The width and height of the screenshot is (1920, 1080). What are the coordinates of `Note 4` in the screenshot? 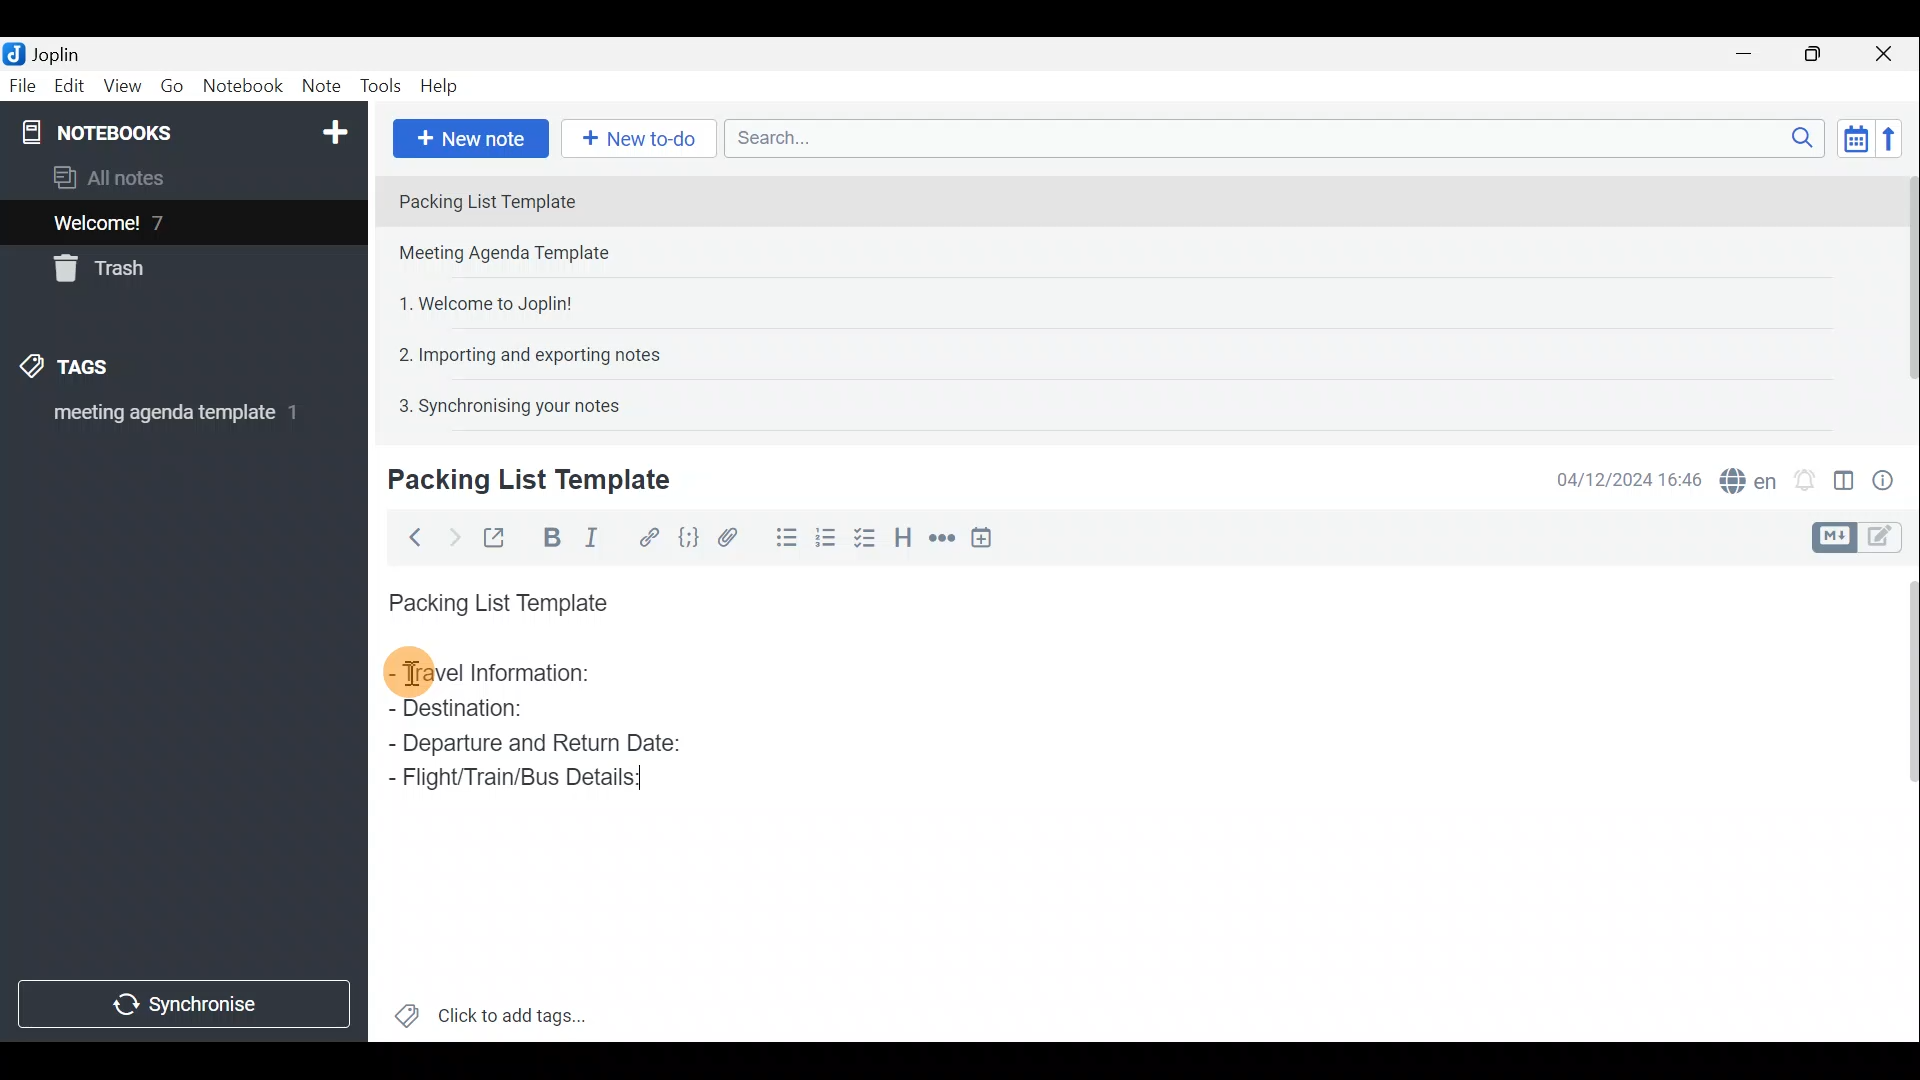 It's located at (519, 351).